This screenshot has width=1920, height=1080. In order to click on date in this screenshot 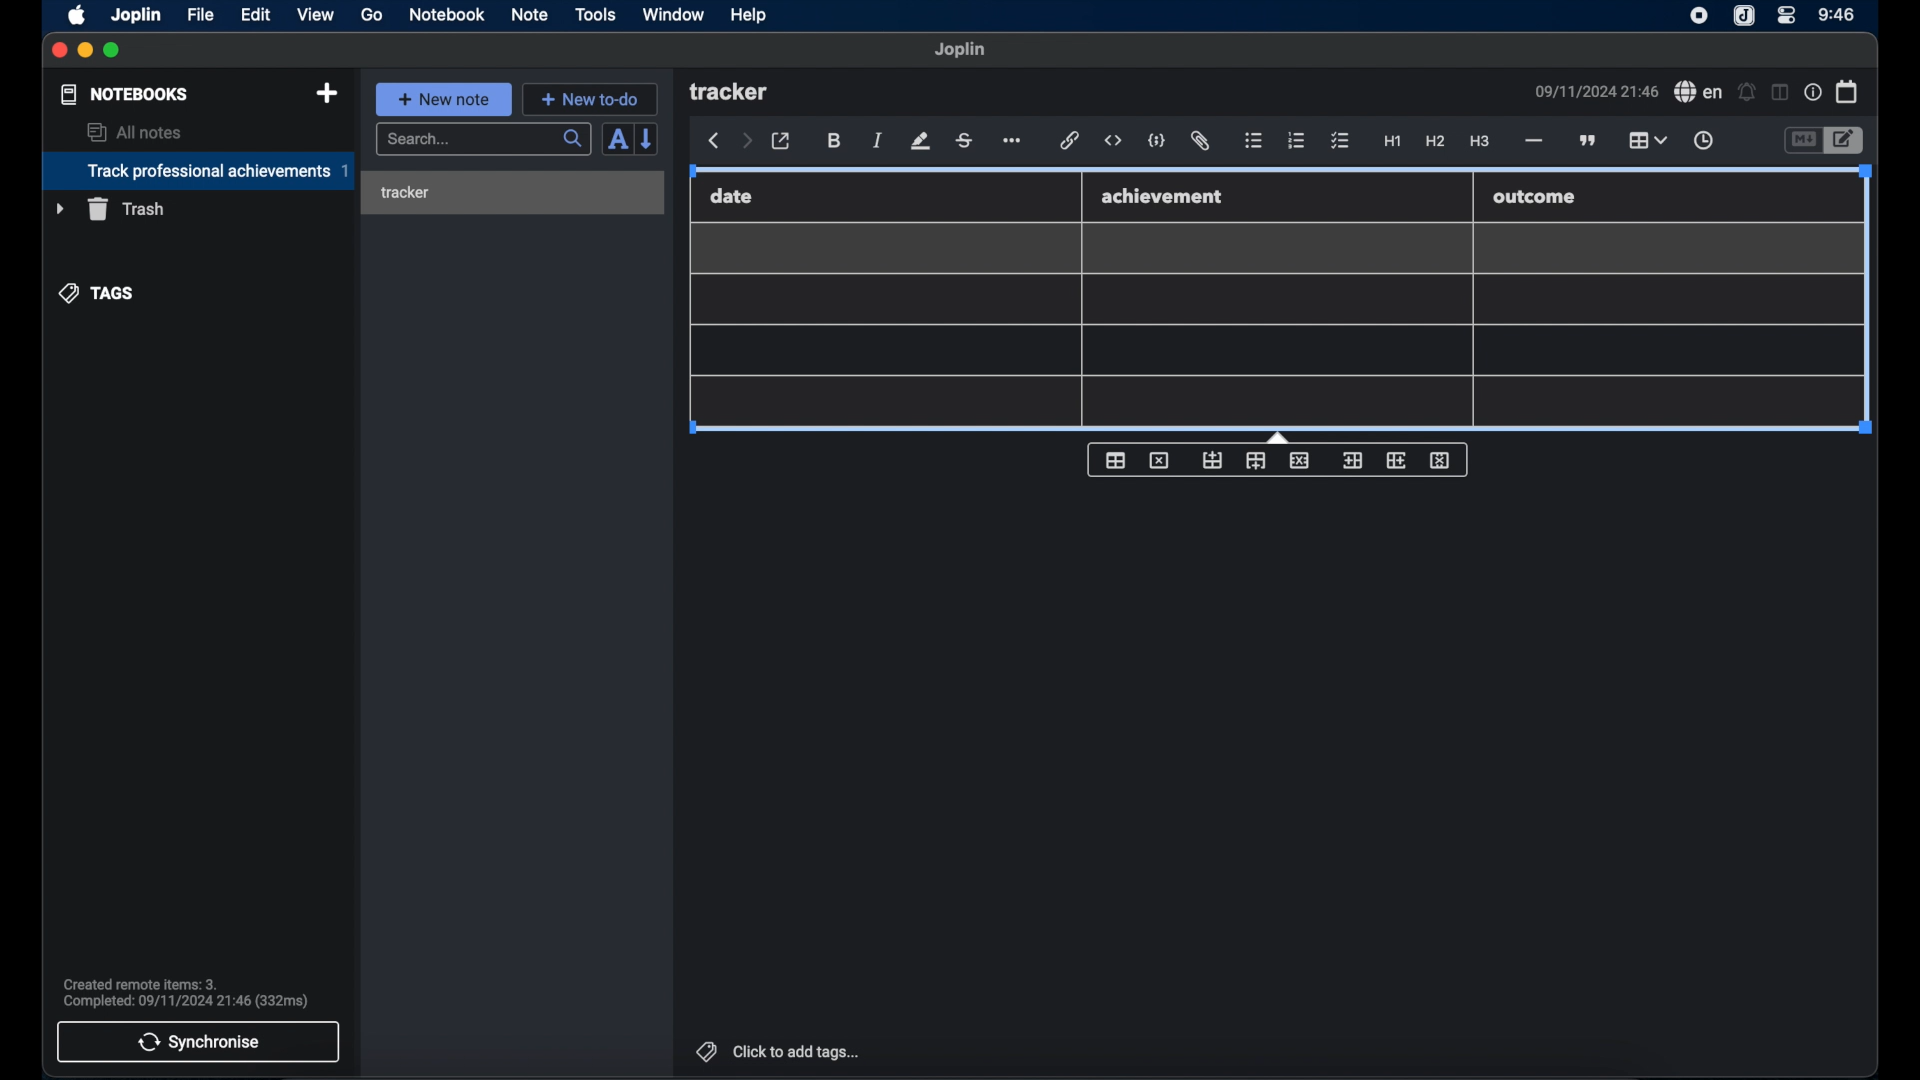, I will do `click(732, 196)`.